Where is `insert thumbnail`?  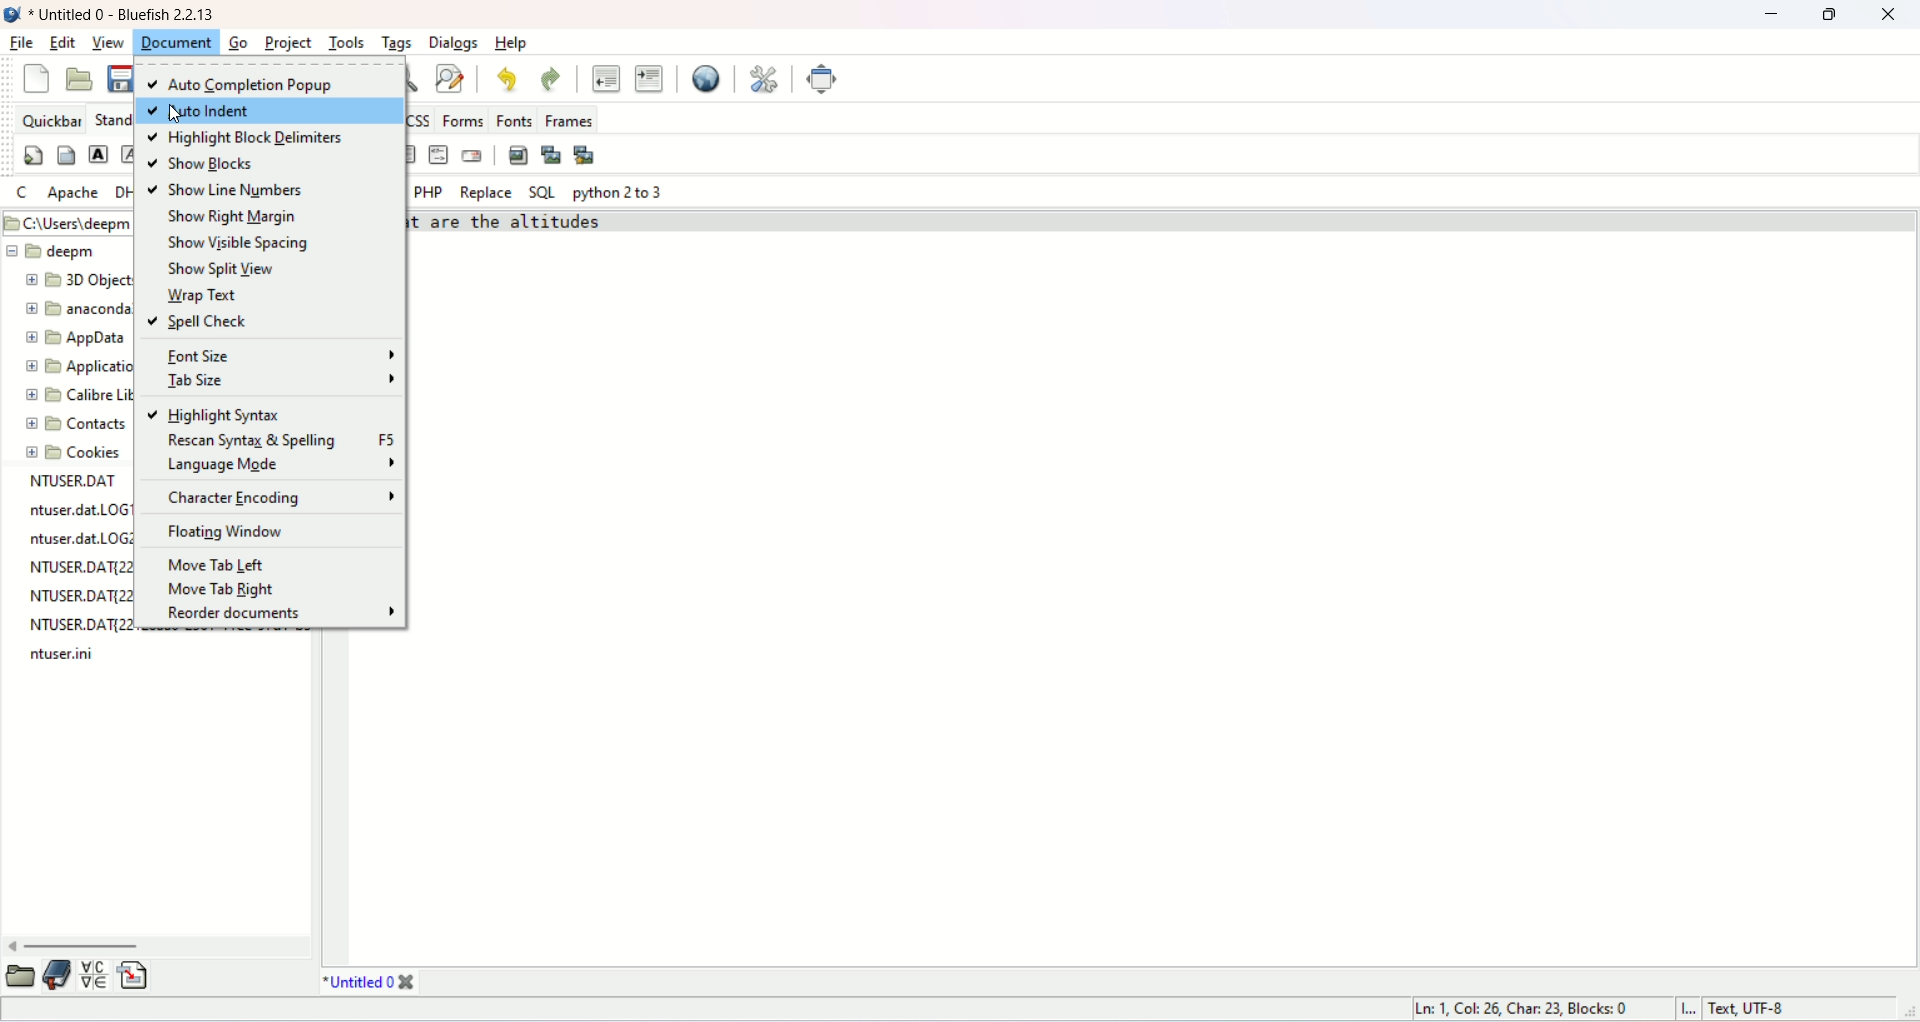
insert thumbnail is located at coordinates (552, 155).